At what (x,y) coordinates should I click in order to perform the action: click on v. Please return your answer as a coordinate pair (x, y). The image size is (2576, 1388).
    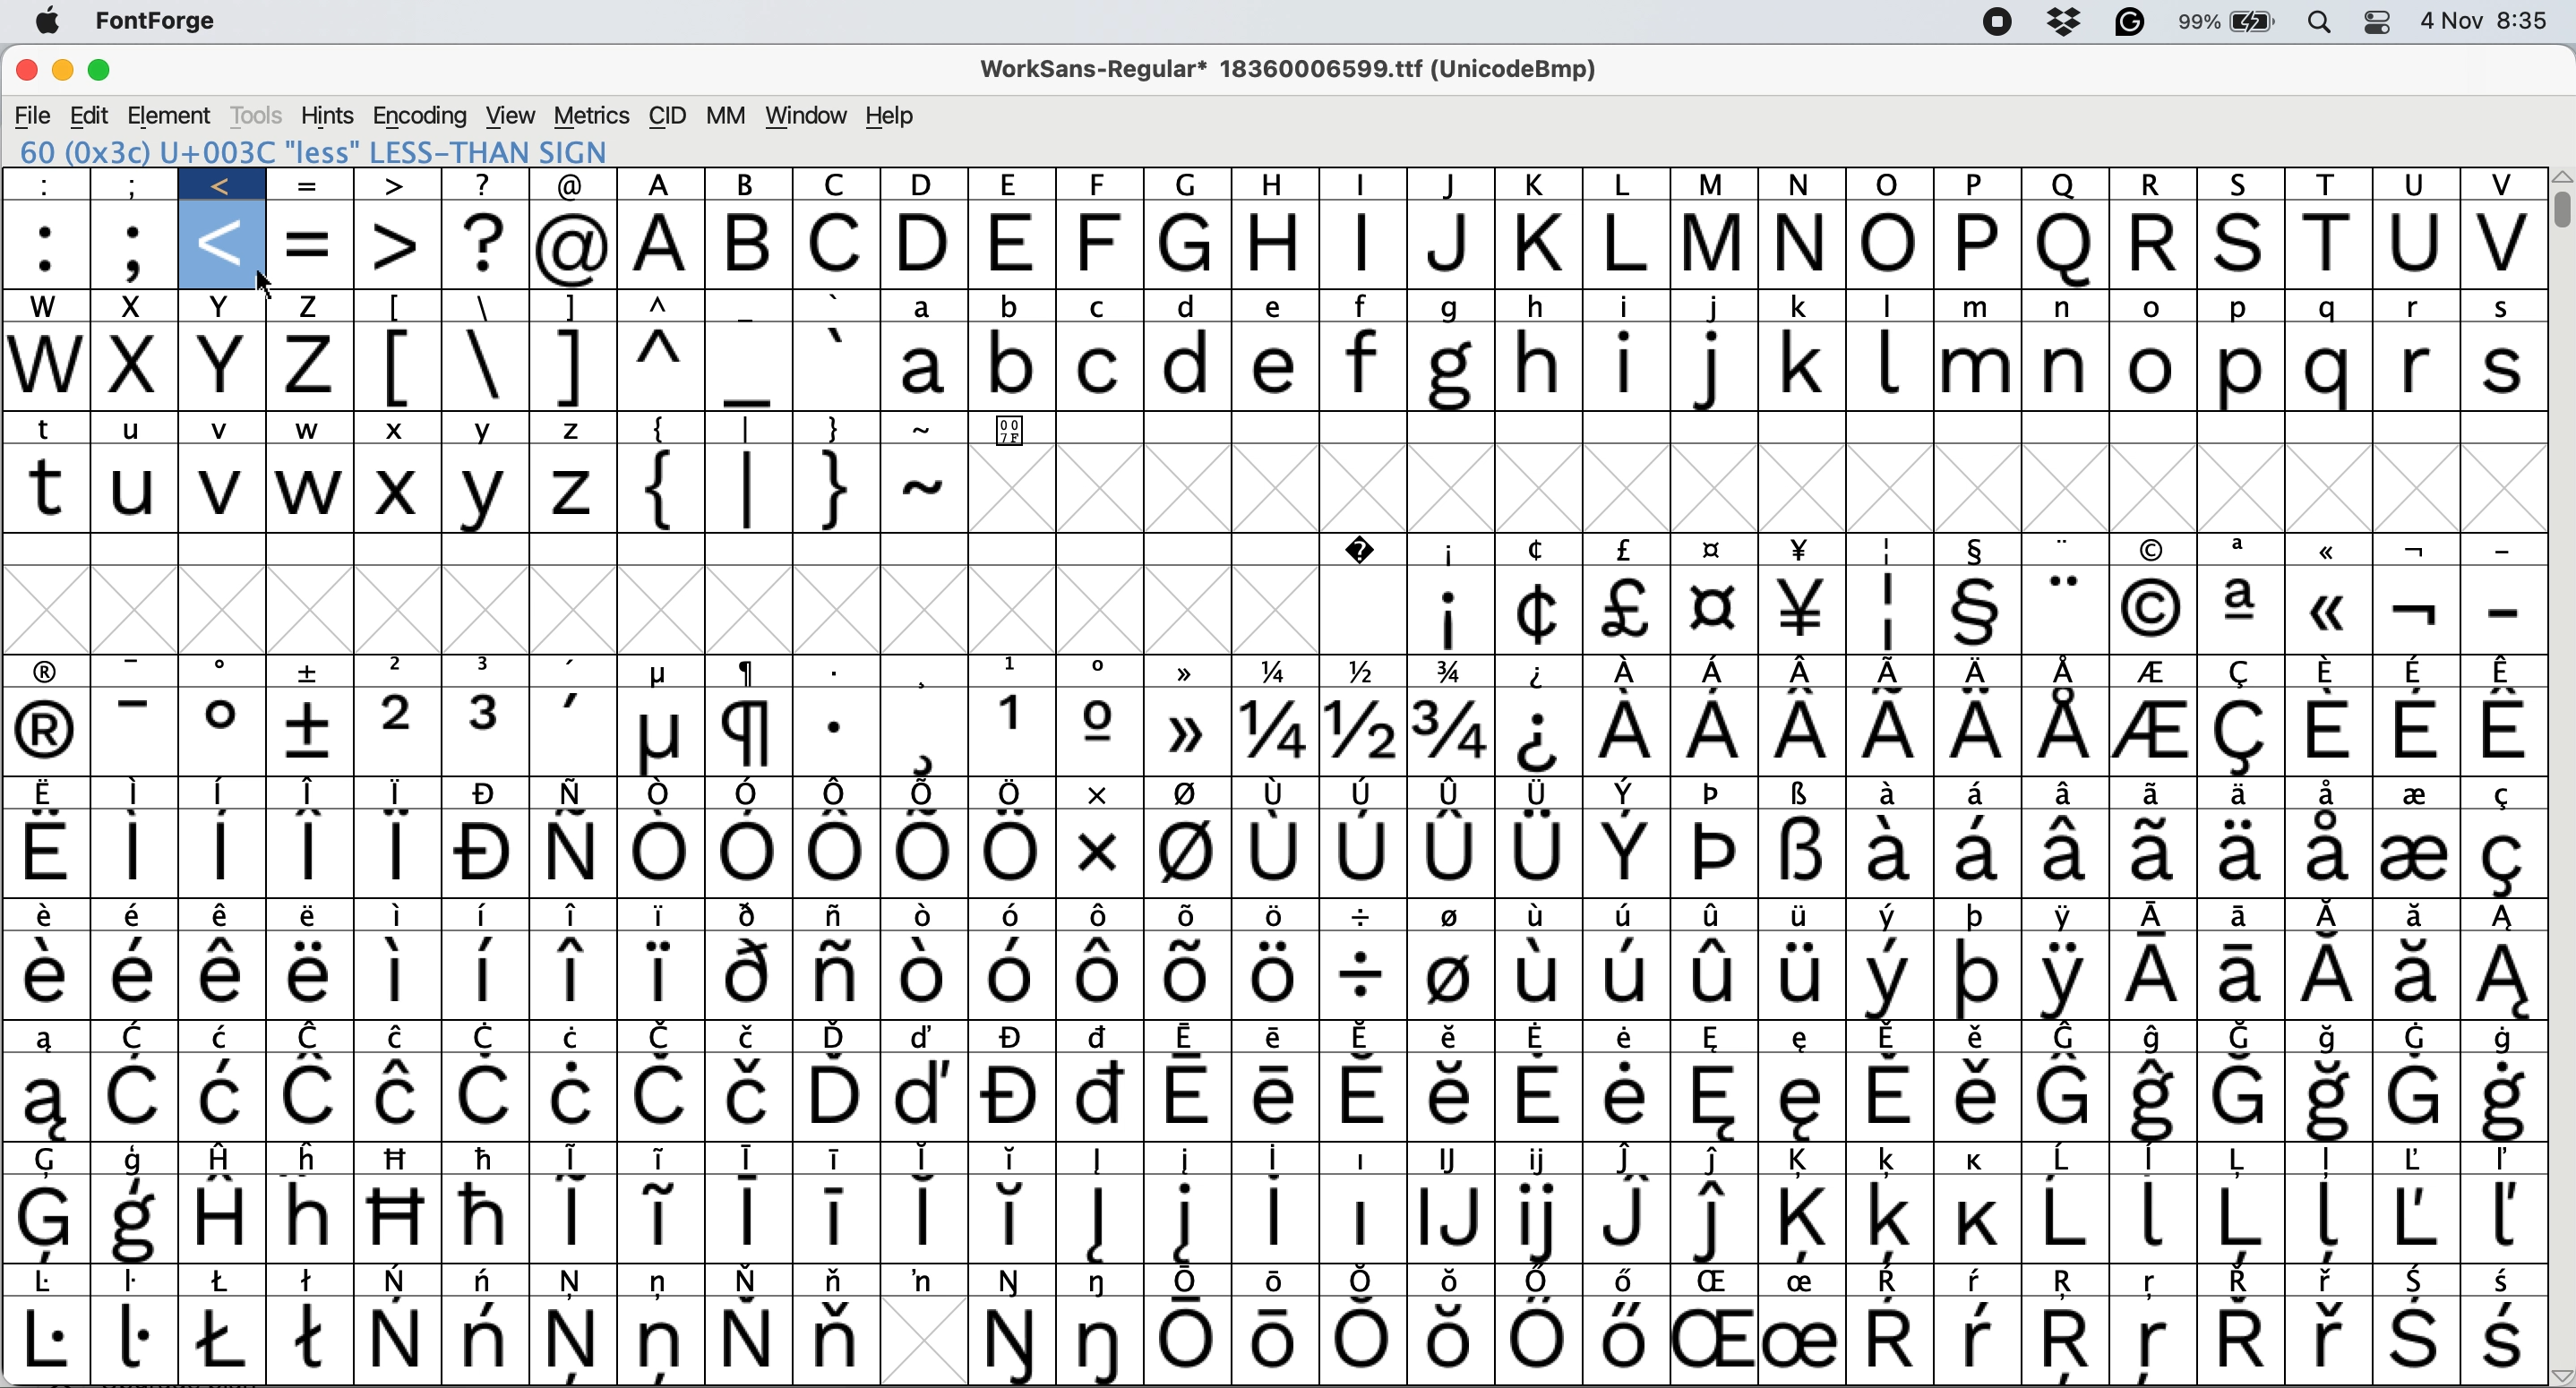
    Looking at the image, I should click on (2499, 244).